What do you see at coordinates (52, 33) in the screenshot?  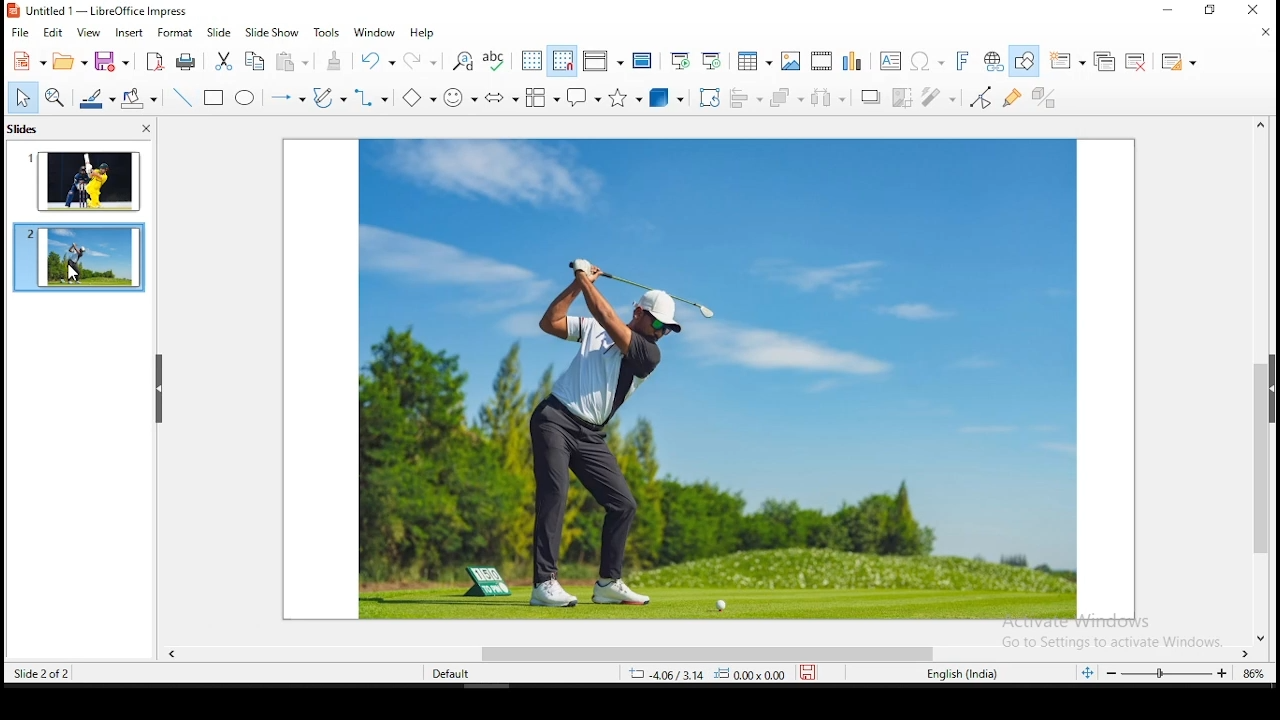 I see `edit` at bounding box center [52, 33].